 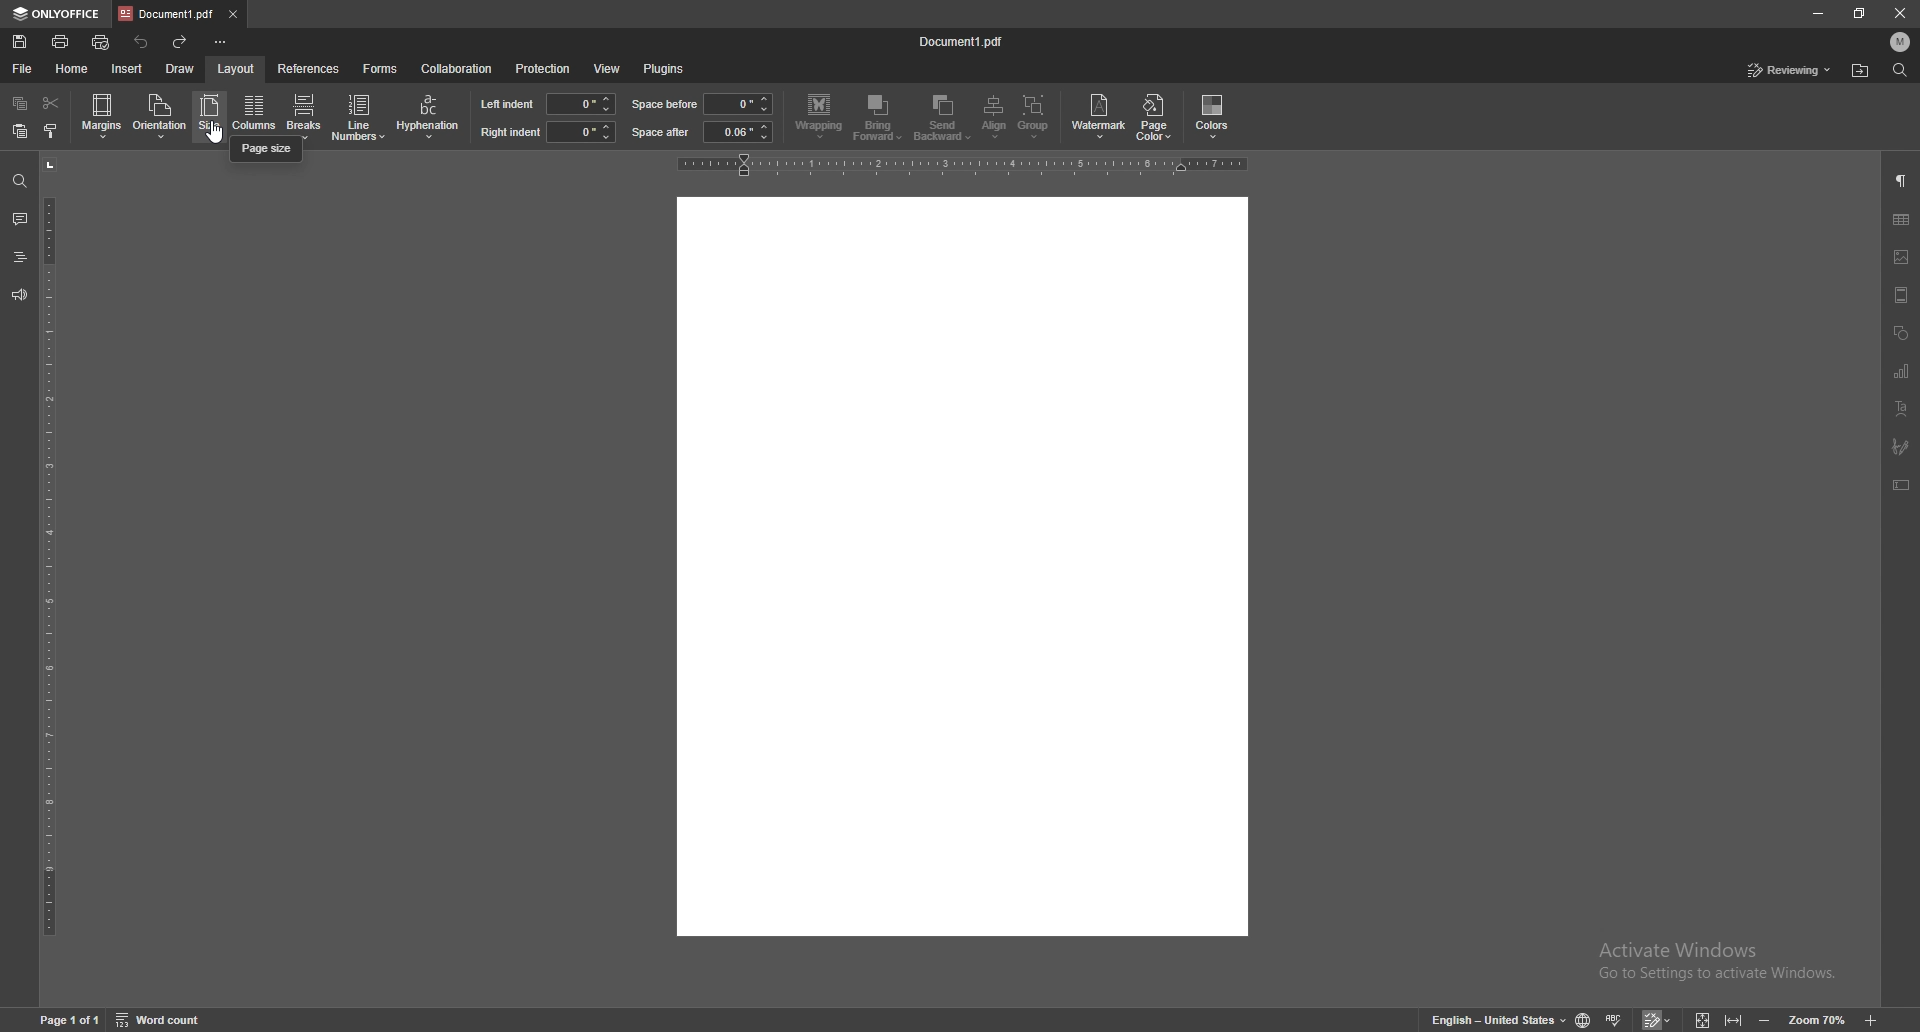 I want to click on shapes, so click(x=1901, y=333).